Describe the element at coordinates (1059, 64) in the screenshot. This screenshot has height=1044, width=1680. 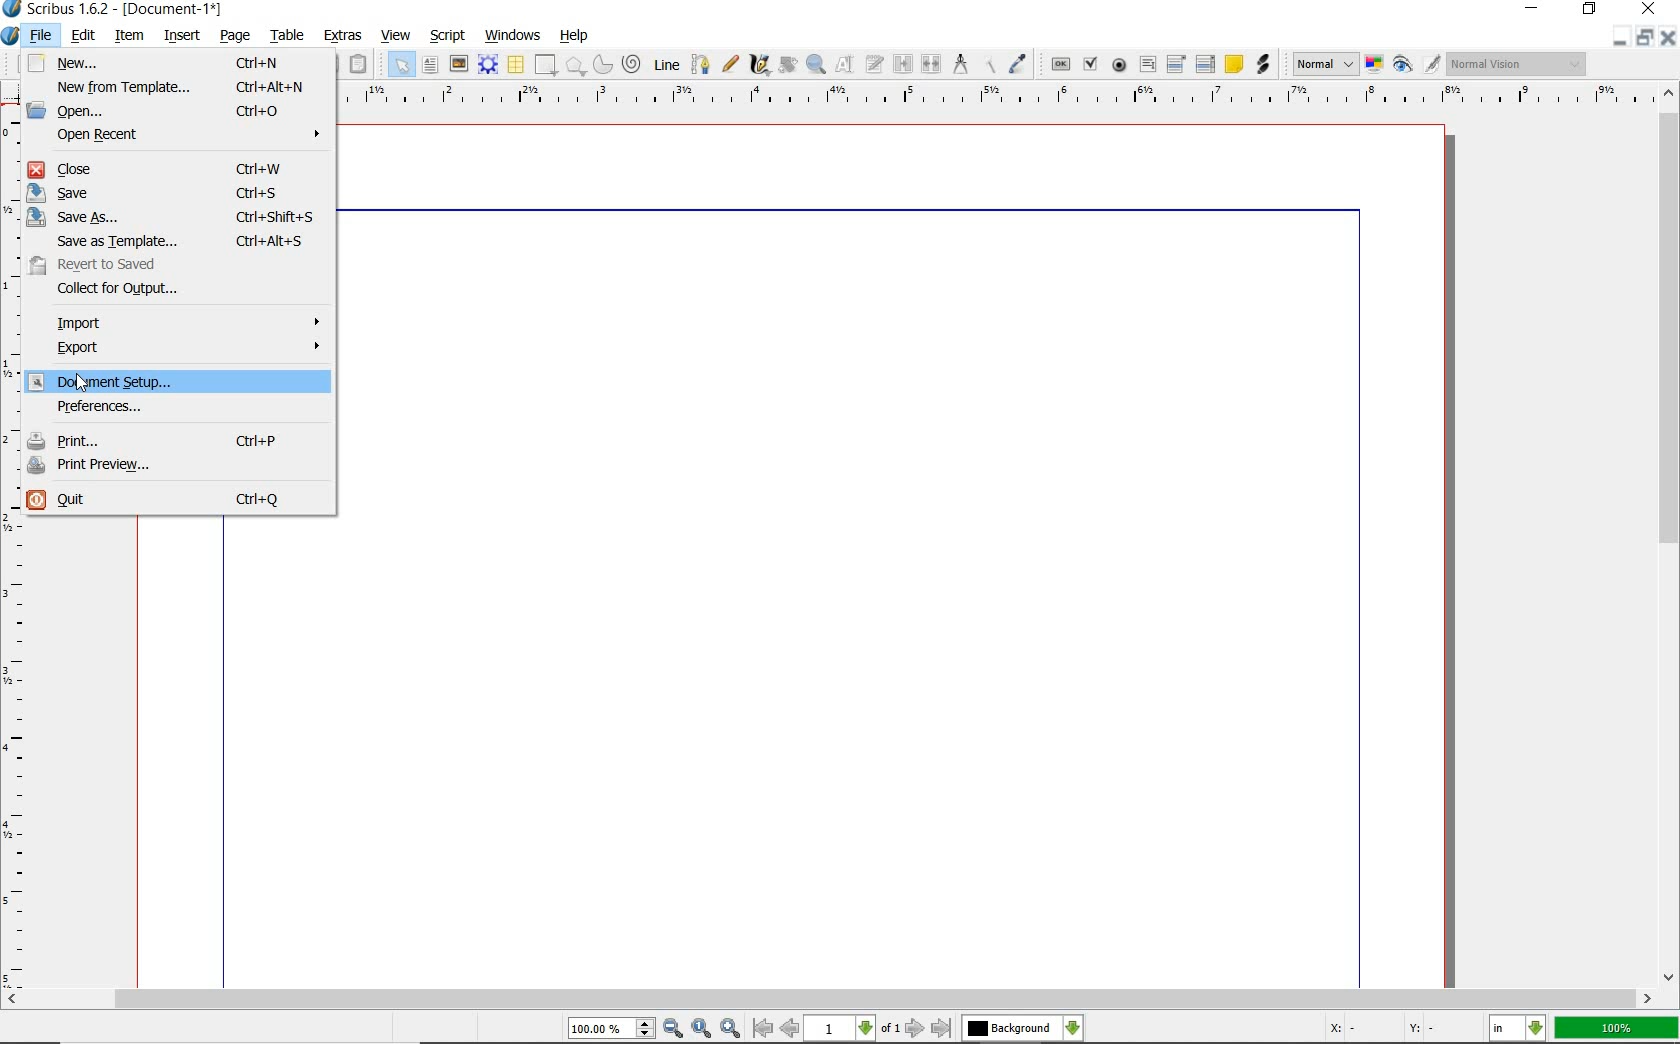
I see `pdf push button` at that location.